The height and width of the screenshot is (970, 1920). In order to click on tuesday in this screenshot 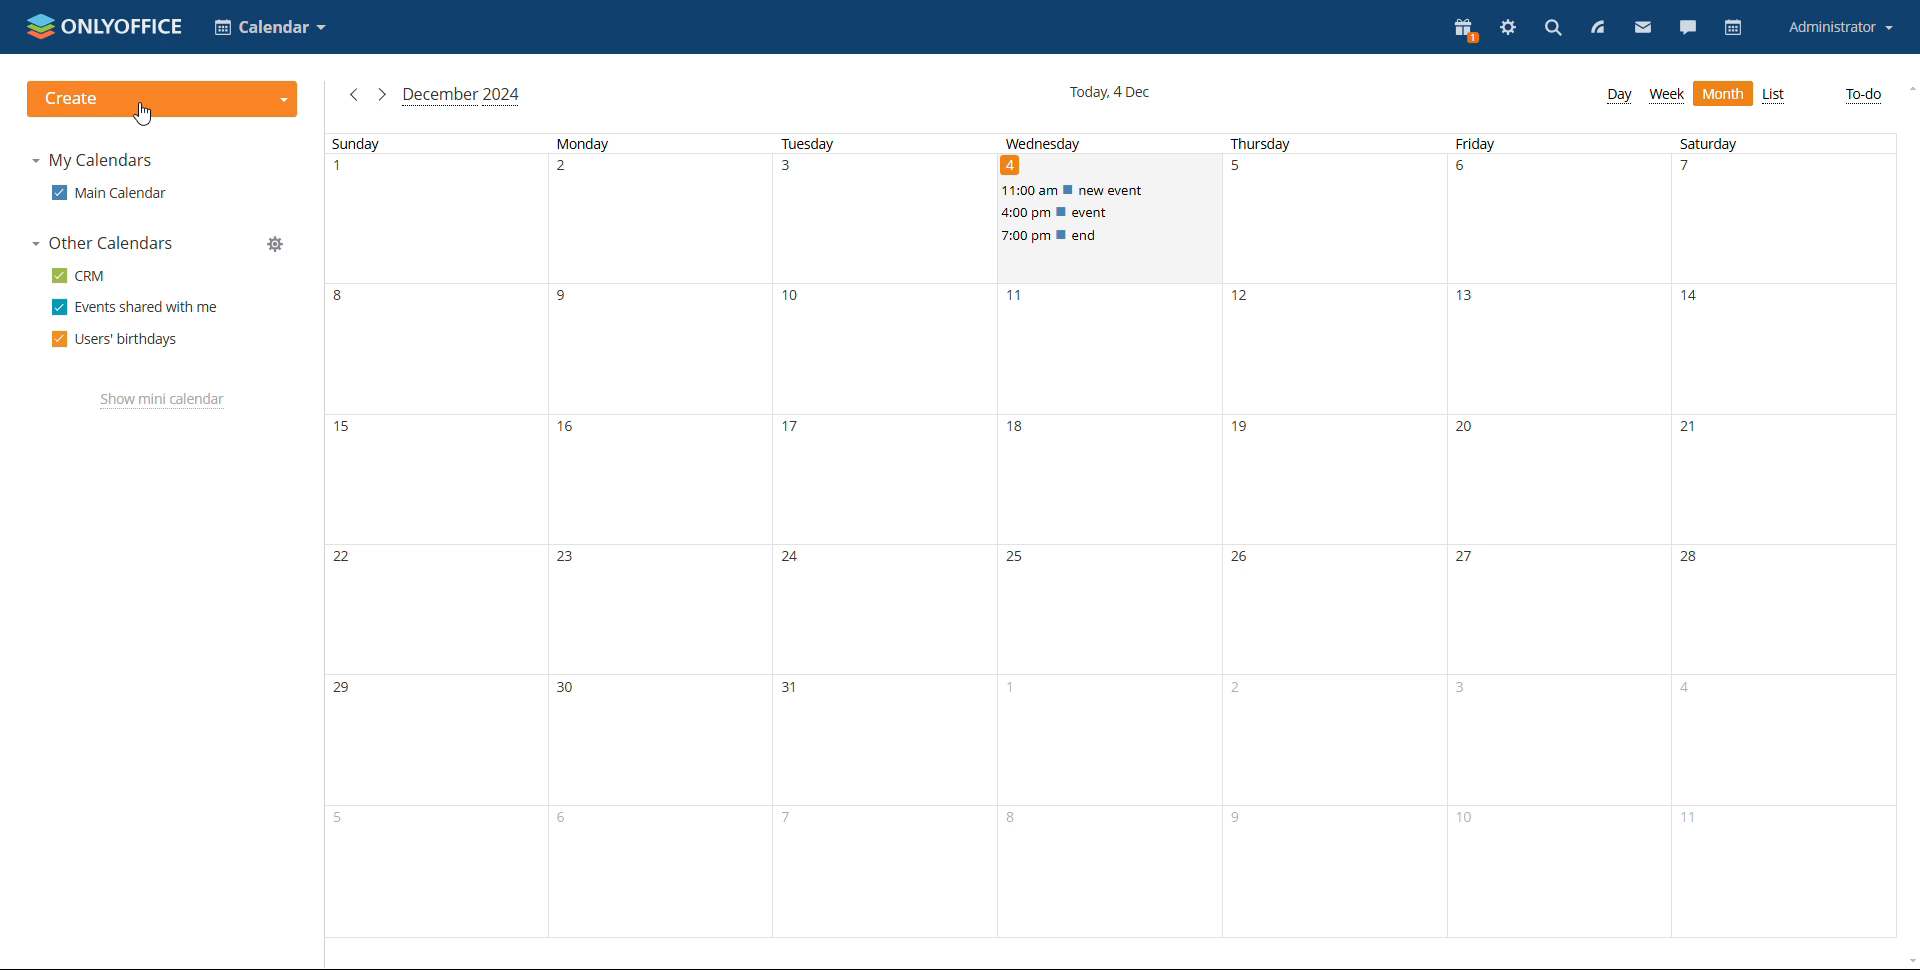, I will do `click(886, 537)`.